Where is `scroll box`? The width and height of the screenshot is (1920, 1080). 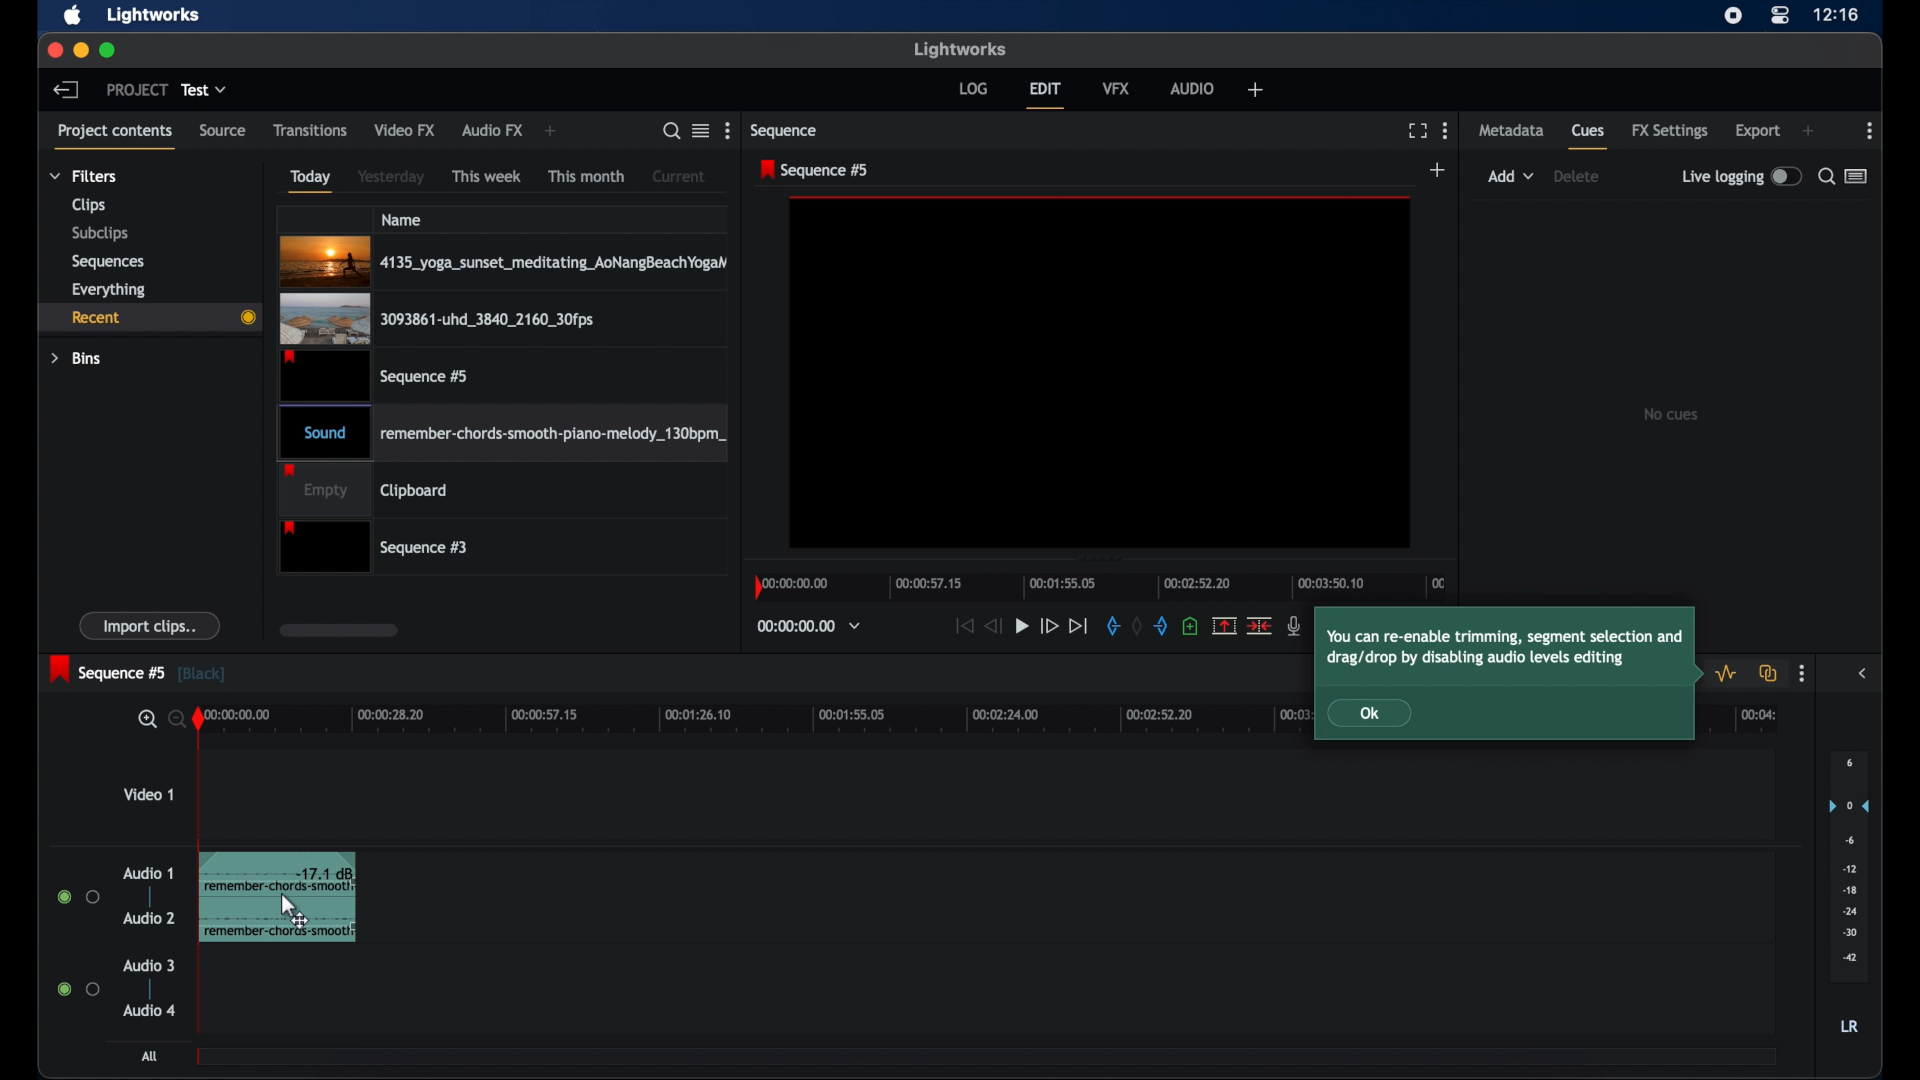 scroll box is located at coordinates (337, 630).